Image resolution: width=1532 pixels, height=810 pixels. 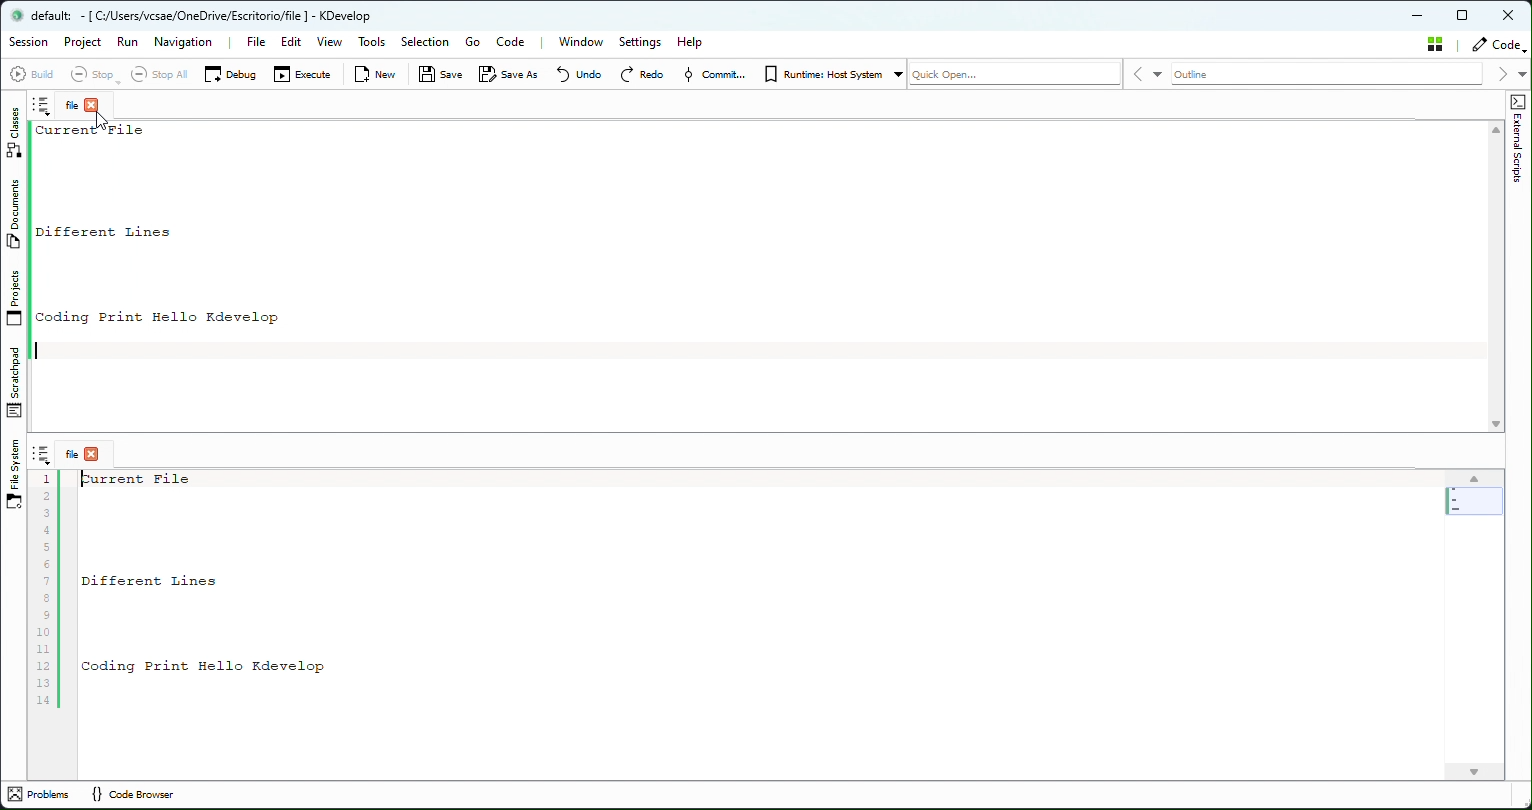 What do you see at coordinates (1508, 14) in the screenshot?
I see `Close` at bounding box center [1508, 14].